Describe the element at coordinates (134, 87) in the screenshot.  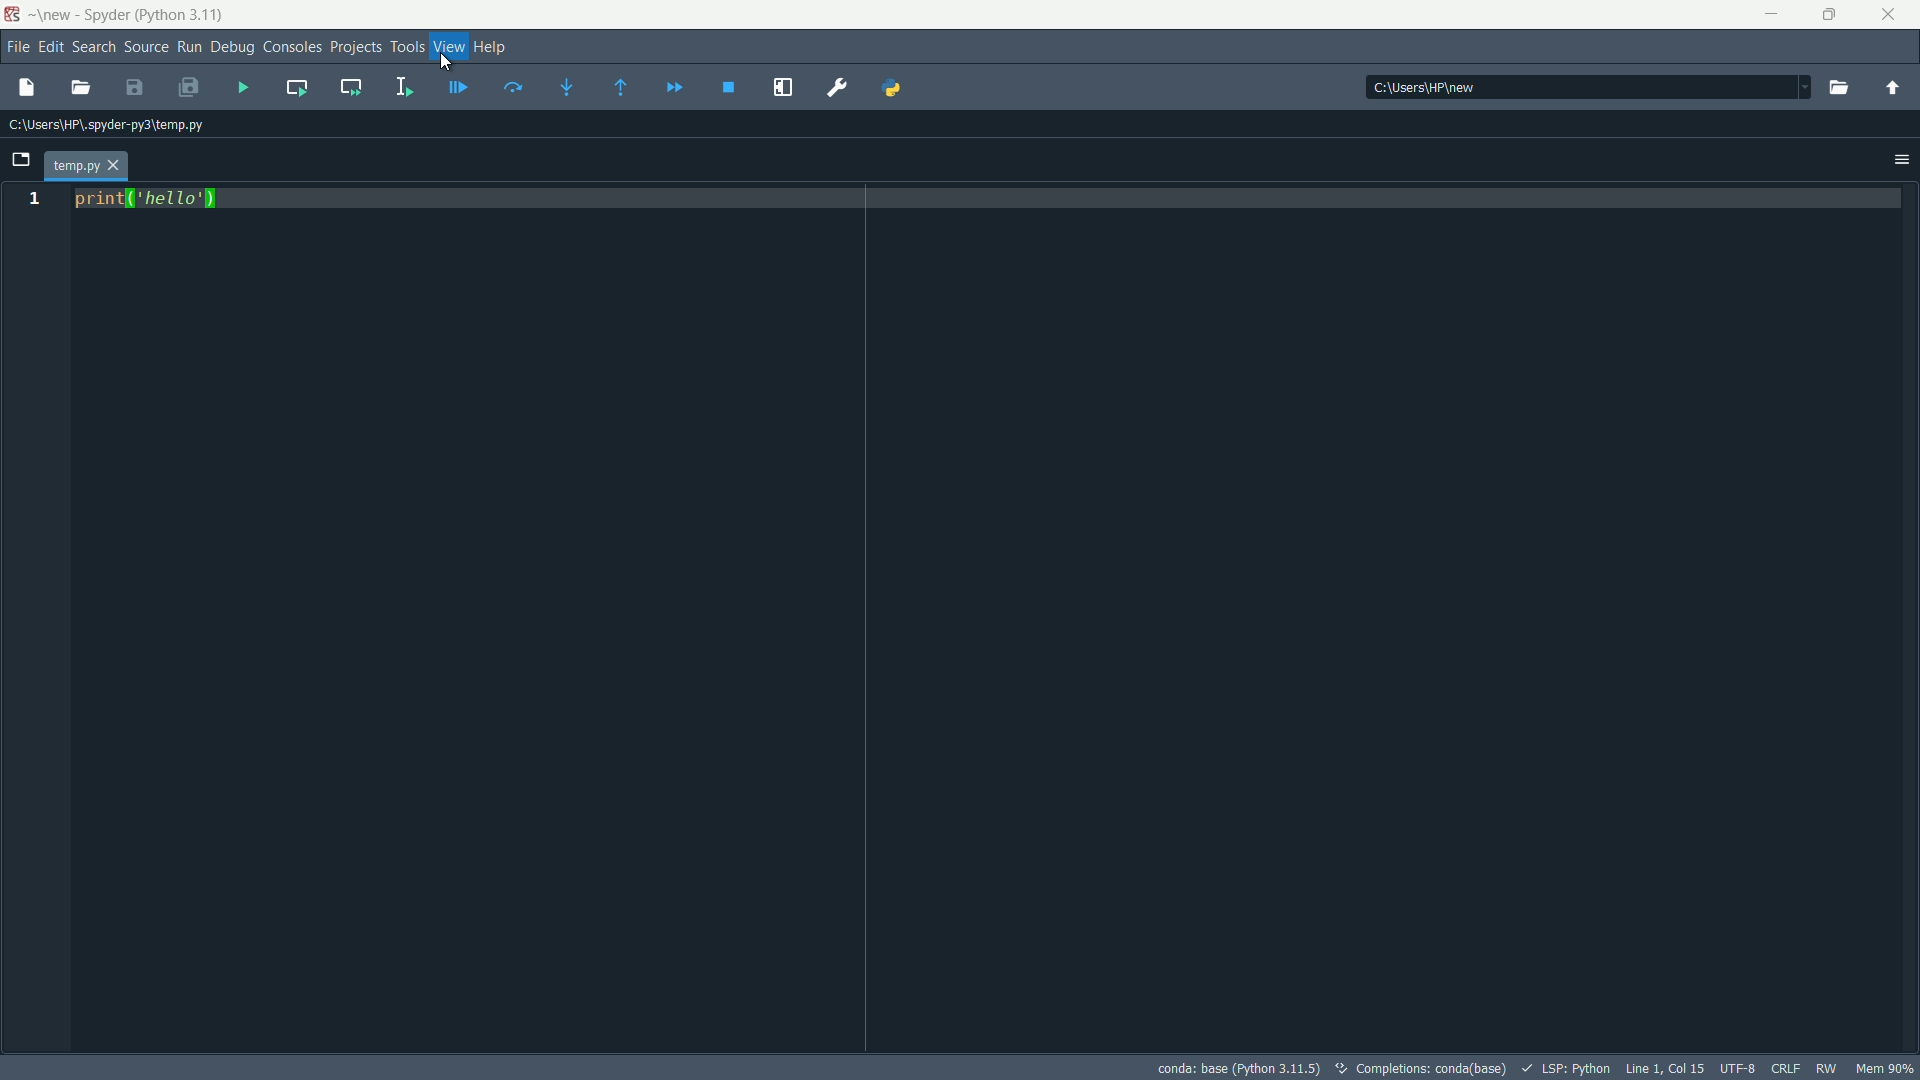
I see `save file` at that location.